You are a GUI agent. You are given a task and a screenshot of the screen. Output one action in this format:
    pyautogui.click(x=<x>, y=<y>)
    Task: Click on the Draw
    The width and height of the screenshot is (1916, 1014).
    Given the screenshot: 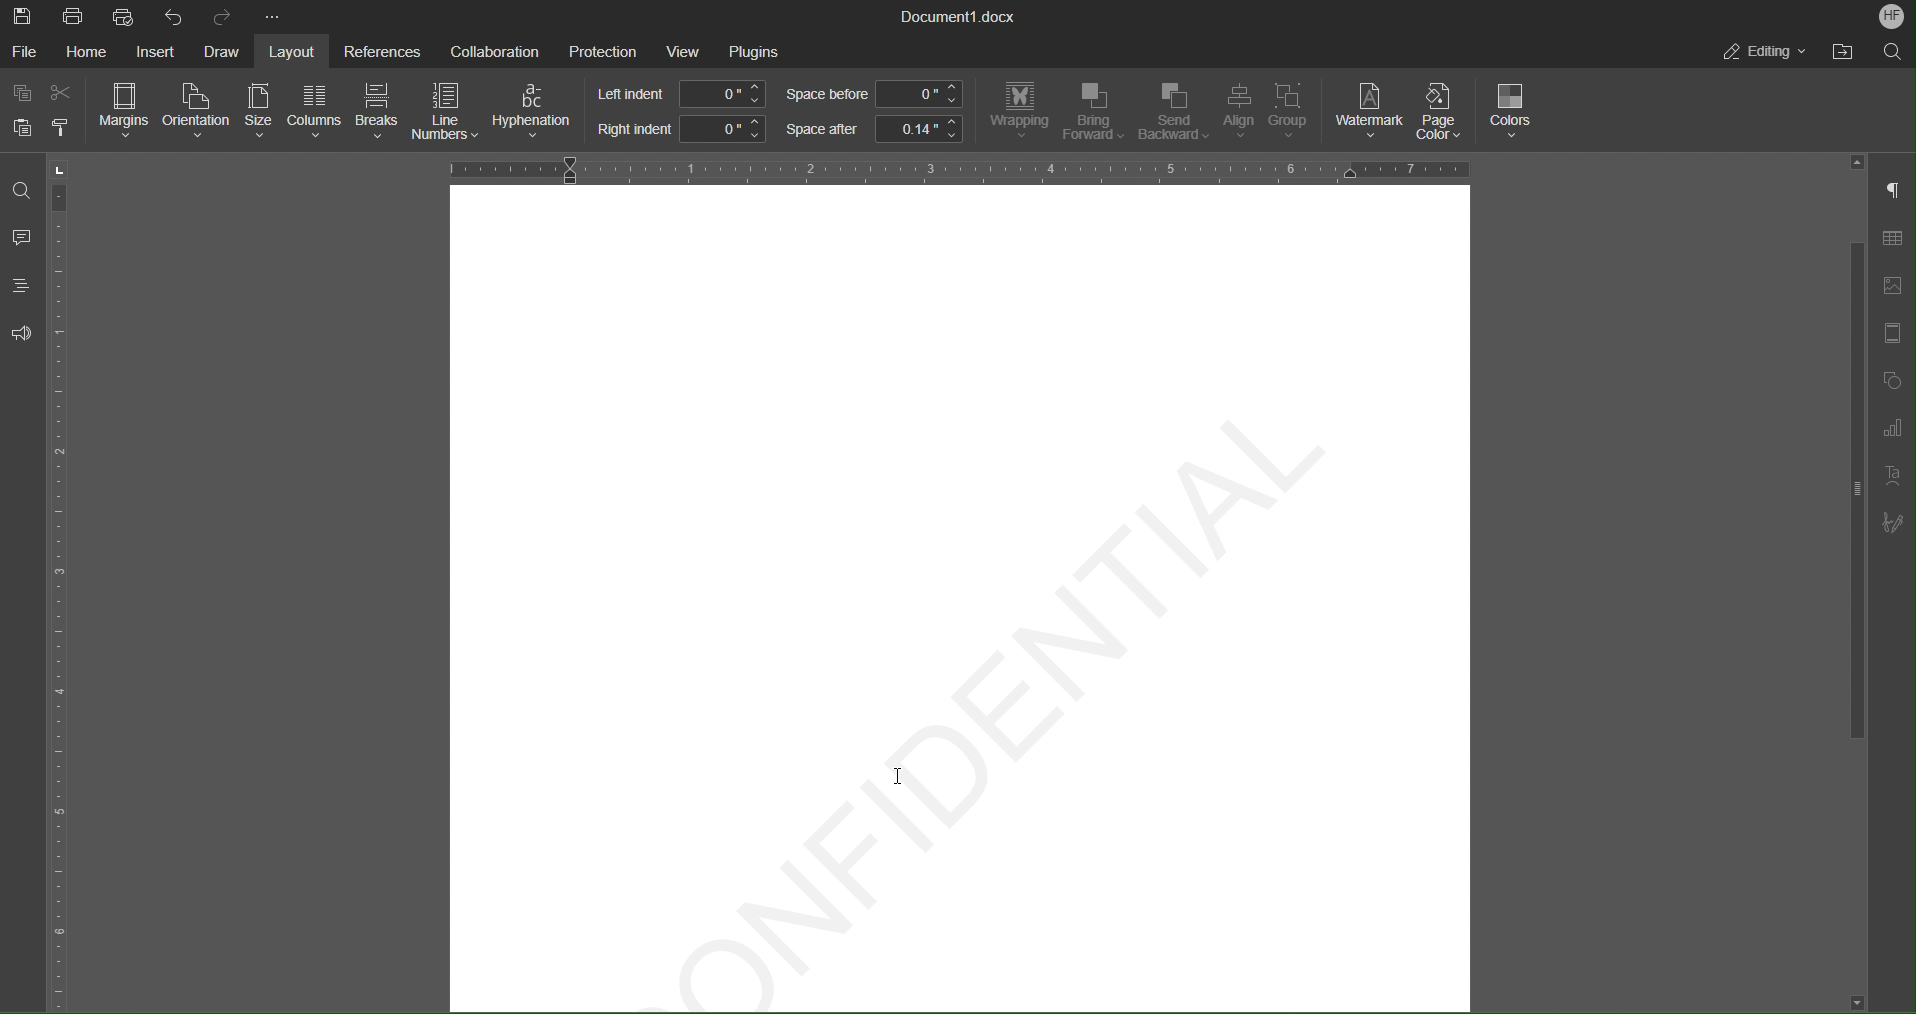 What is the action you would take?
    pyautogui.click(x=223, y=52)
    